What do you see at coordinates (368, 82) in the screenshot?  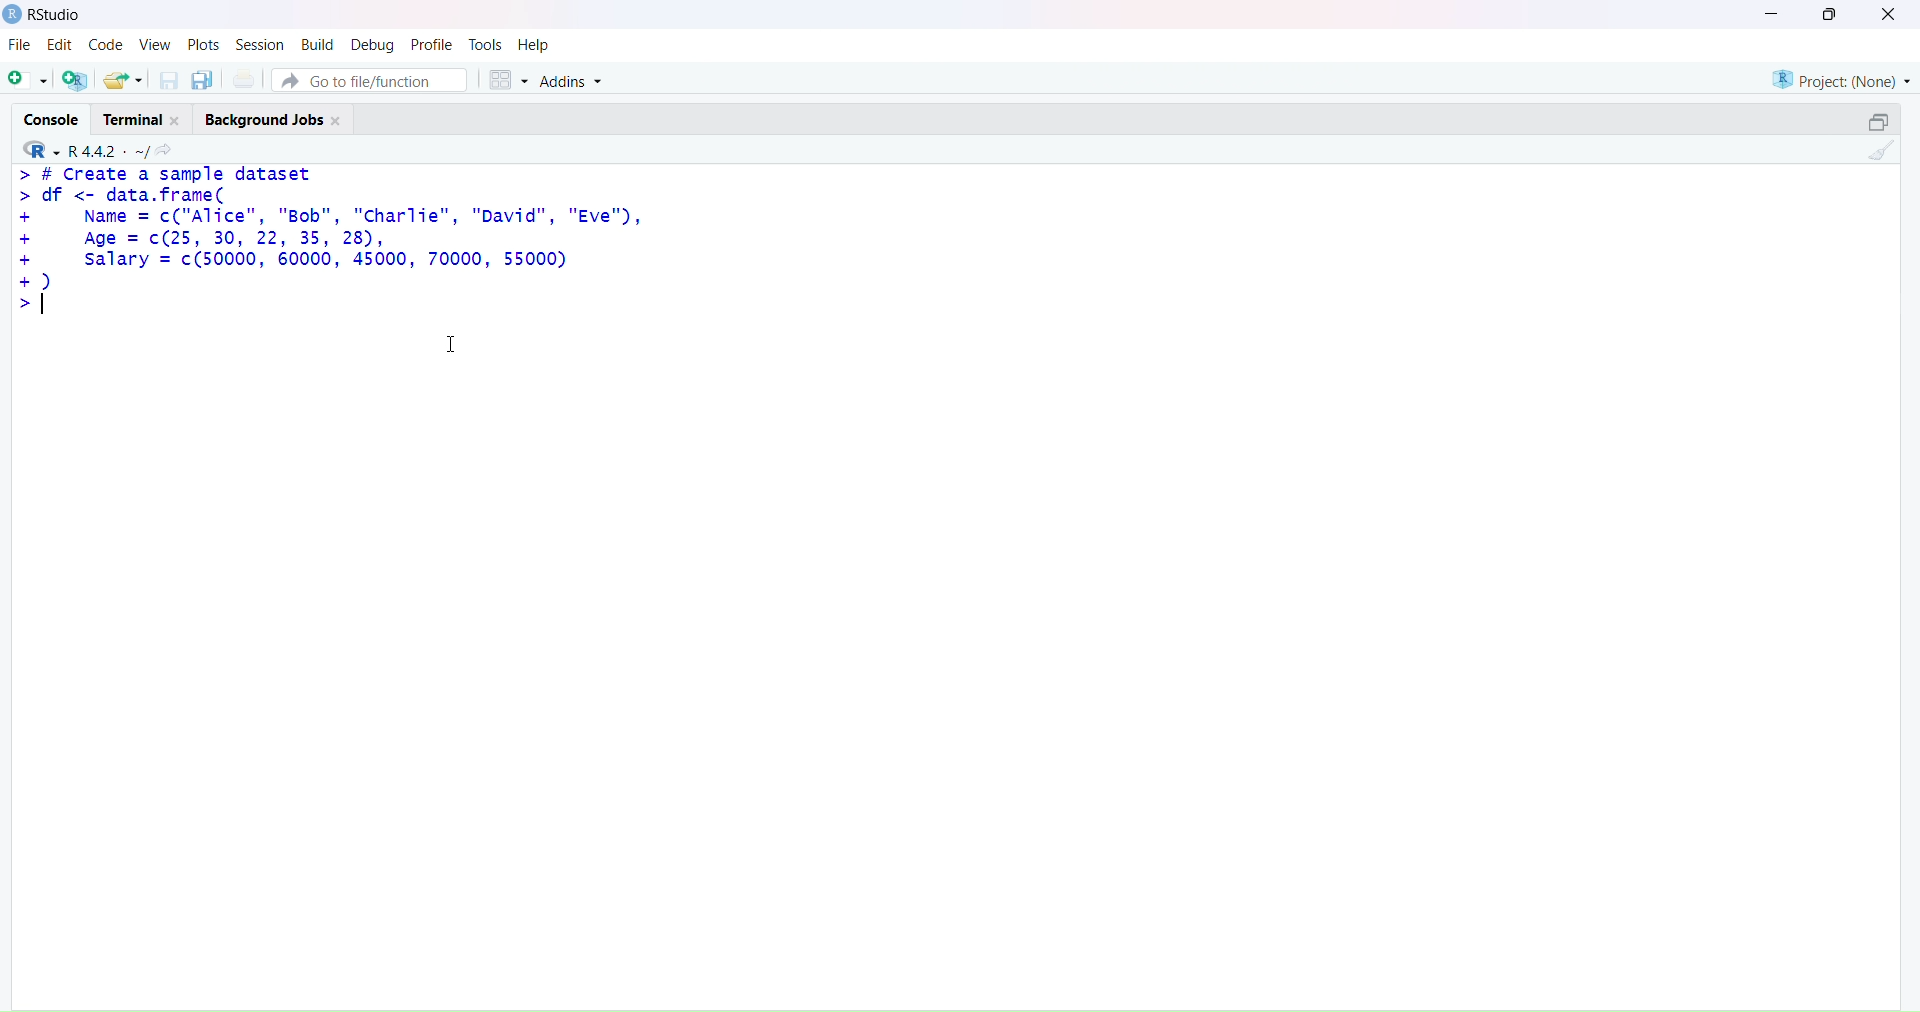 I see `go to file/function` at bounding box center [368, 82].